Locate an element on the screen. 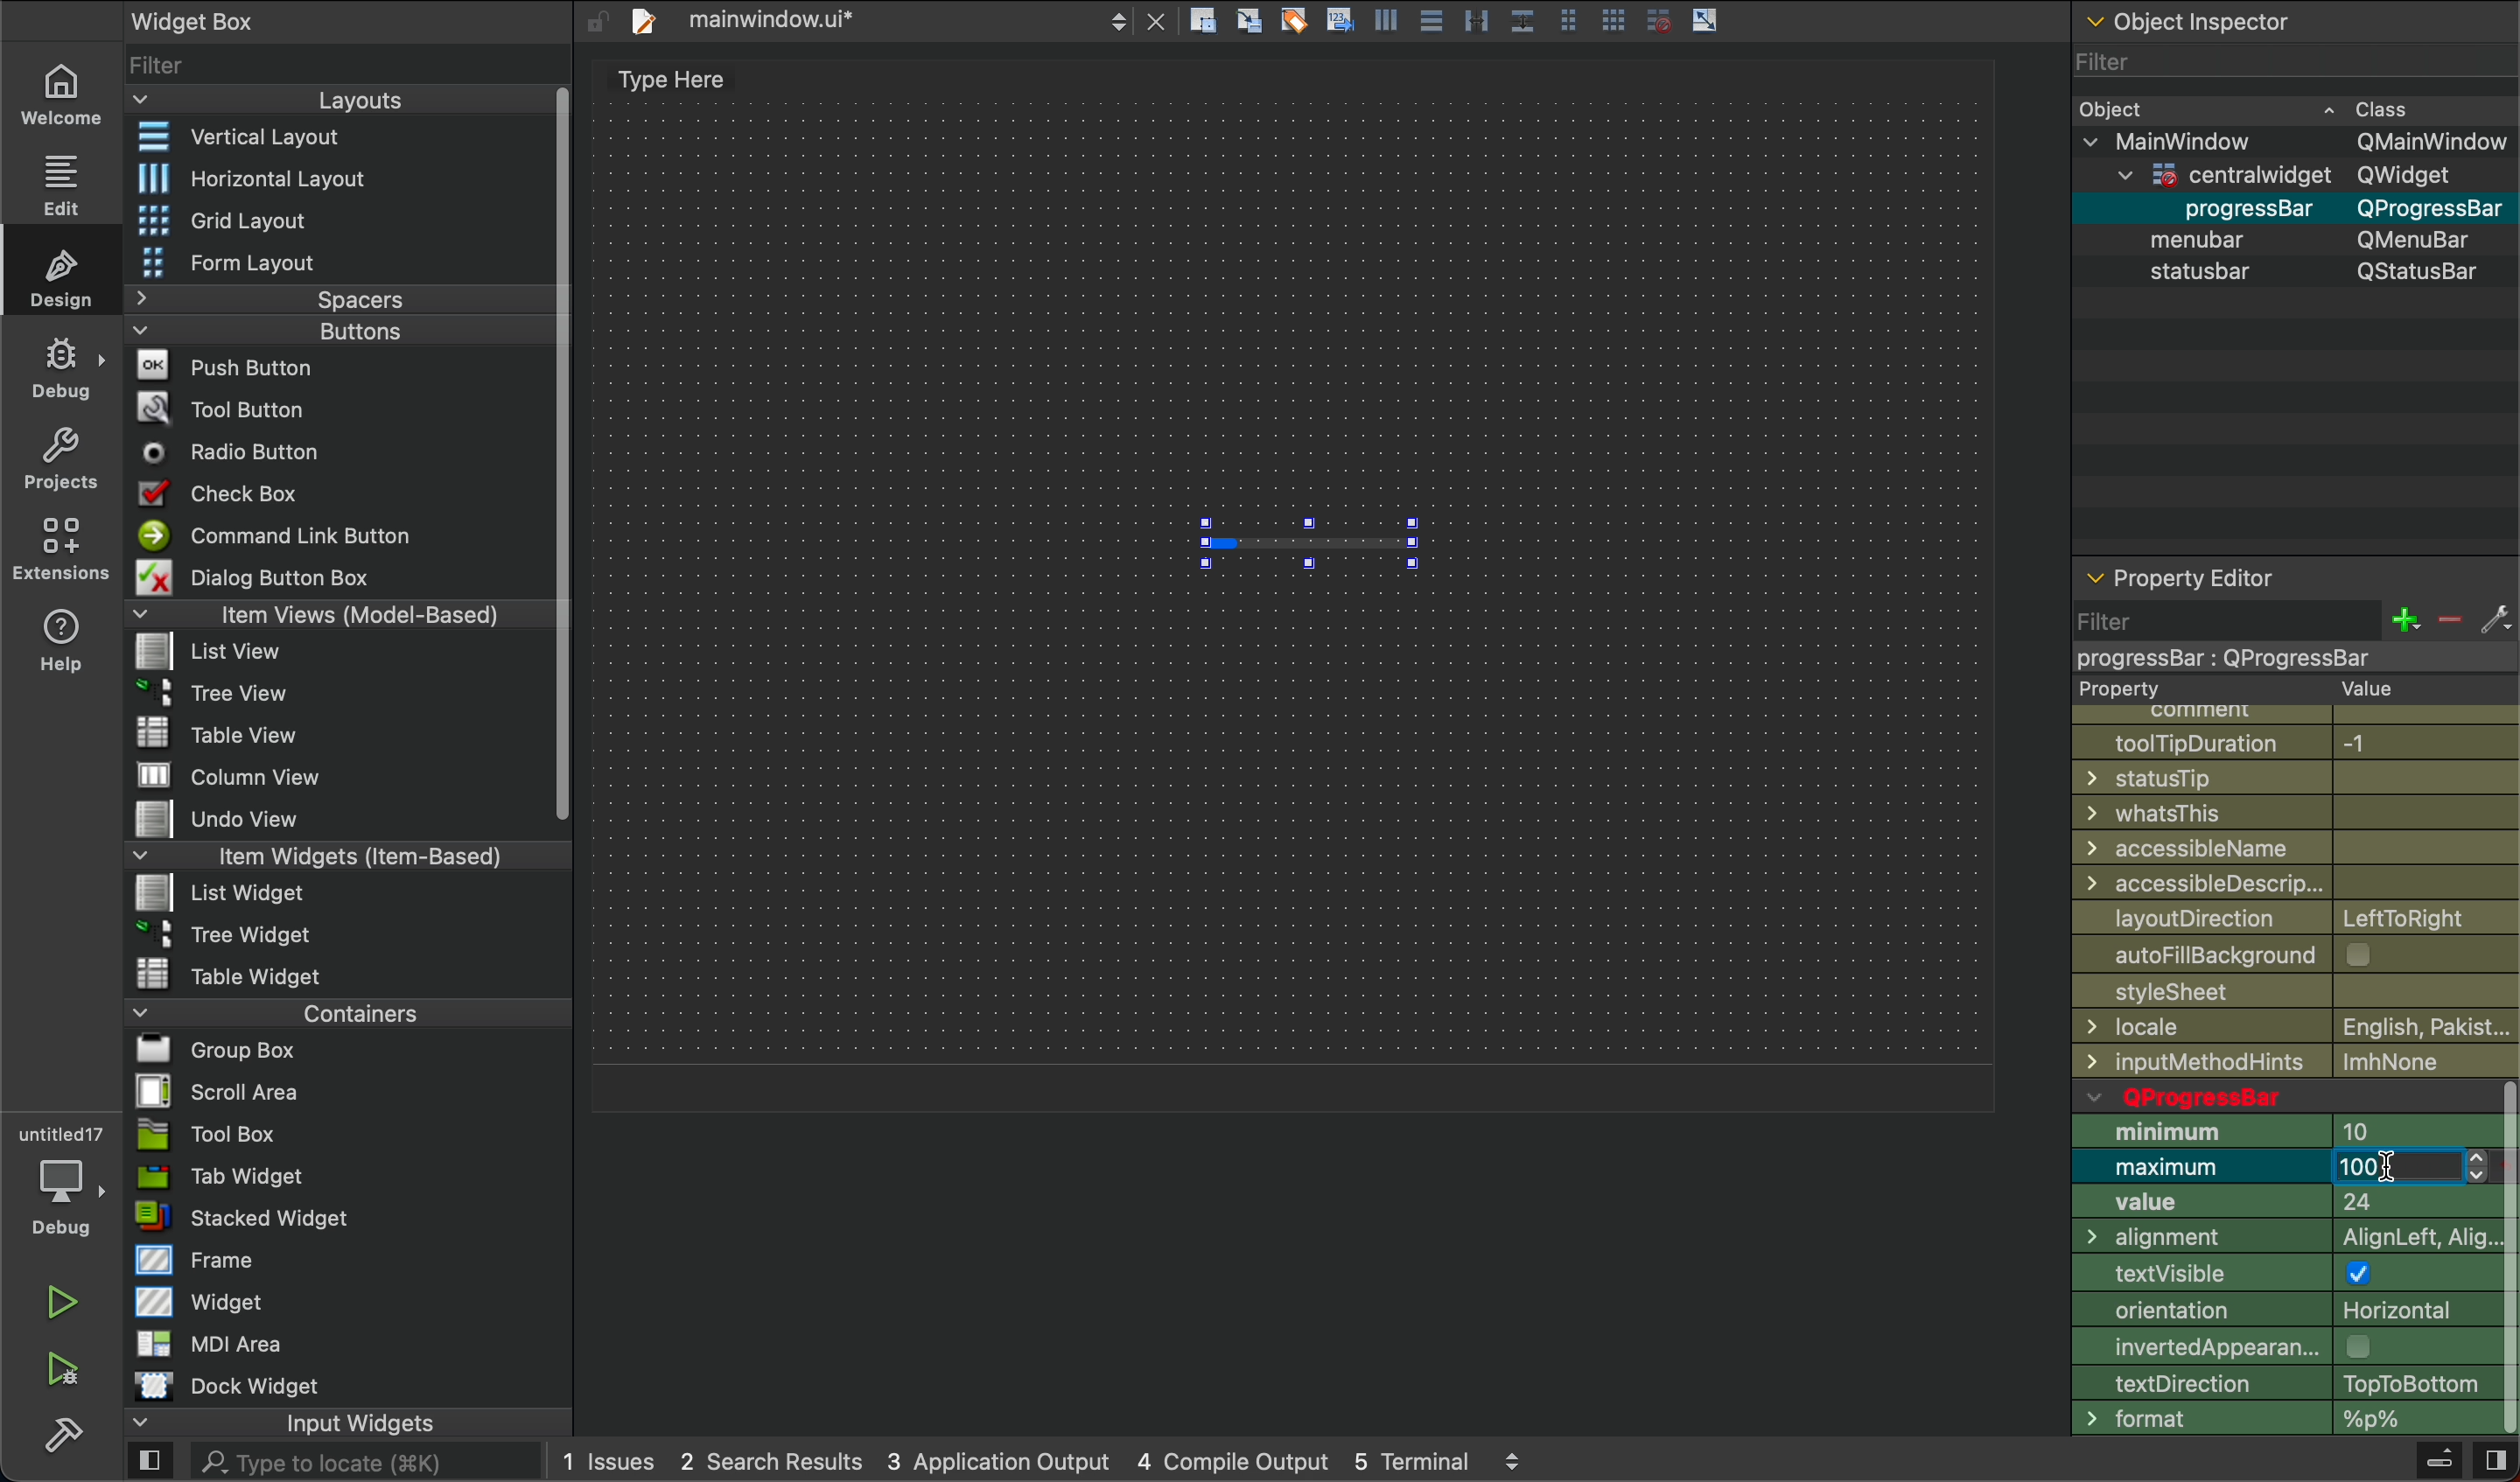 This screenshot has height=1482, width=2520. statustip is located at coordinates (2298, 778).